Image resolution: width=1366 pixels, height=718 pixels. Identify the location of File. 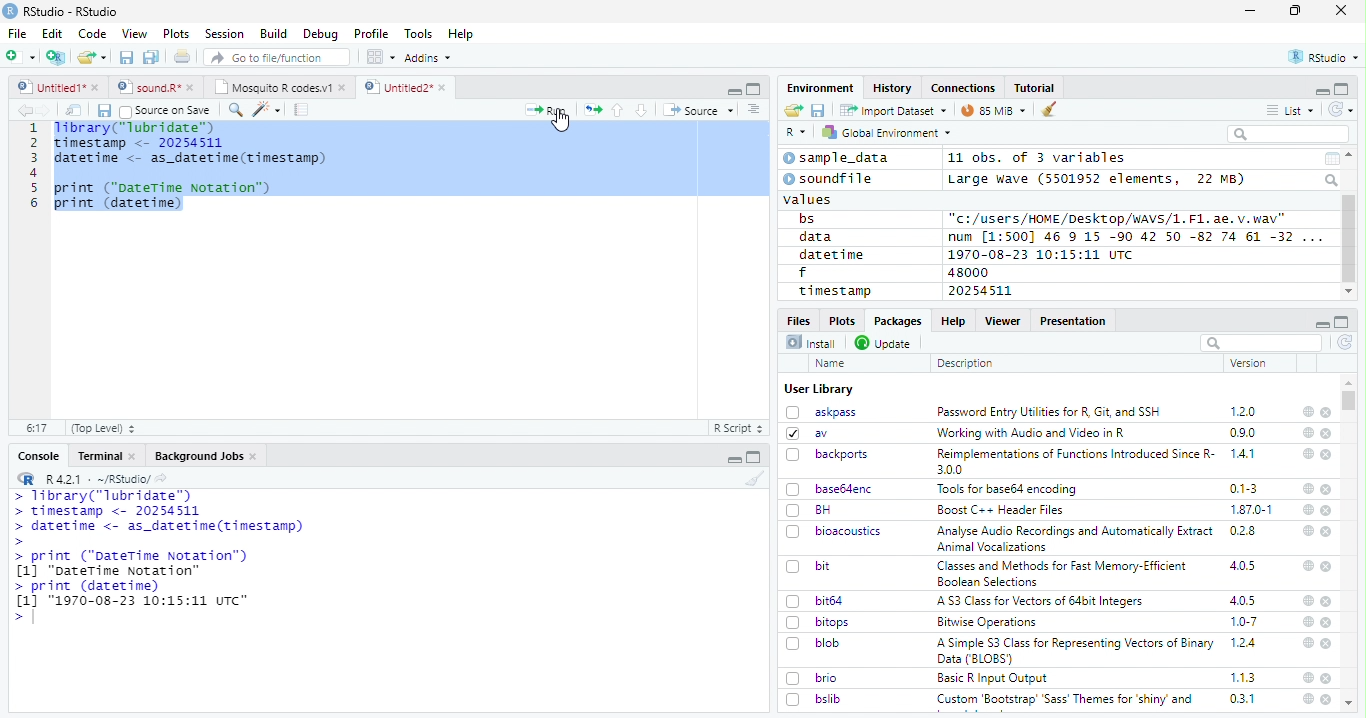
(16, 33).